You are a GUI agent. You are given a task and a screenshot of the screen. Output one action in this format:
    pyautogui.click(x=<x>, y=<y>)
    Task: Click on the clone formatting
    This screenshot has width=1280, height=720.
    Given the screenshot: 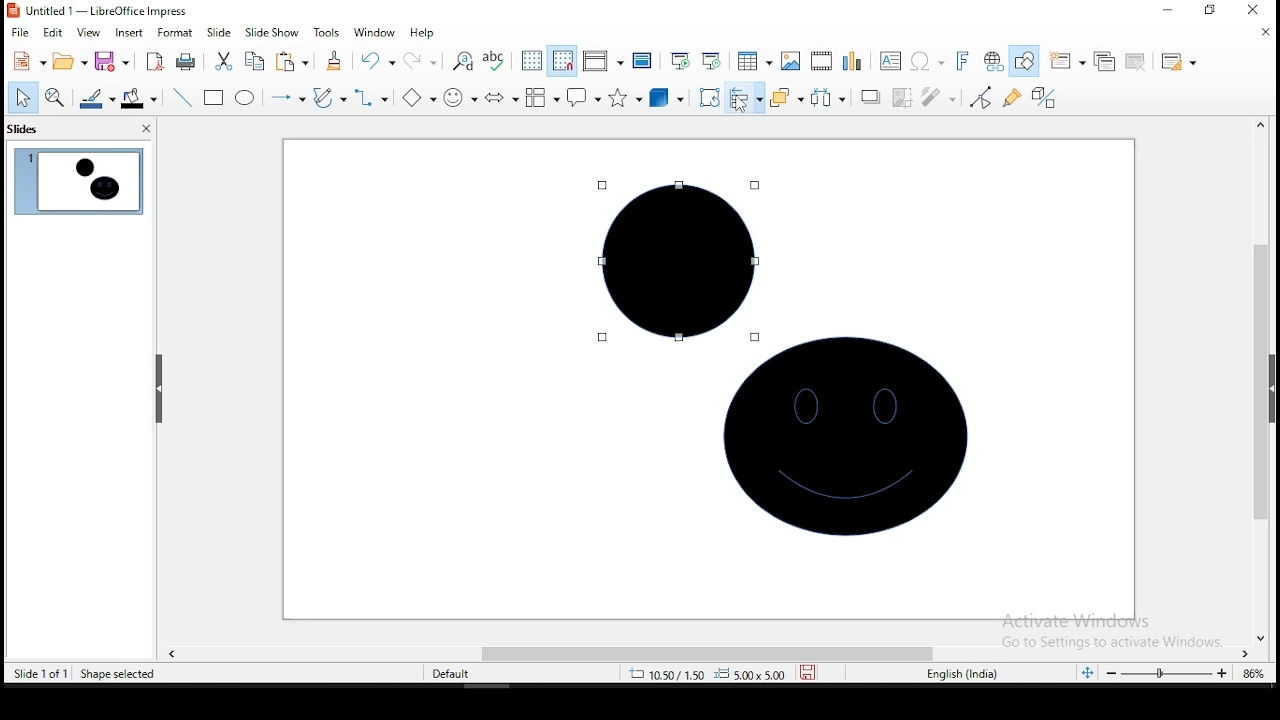 What is the action you would take?
    pyautogui.click(x=332, y=61)
    